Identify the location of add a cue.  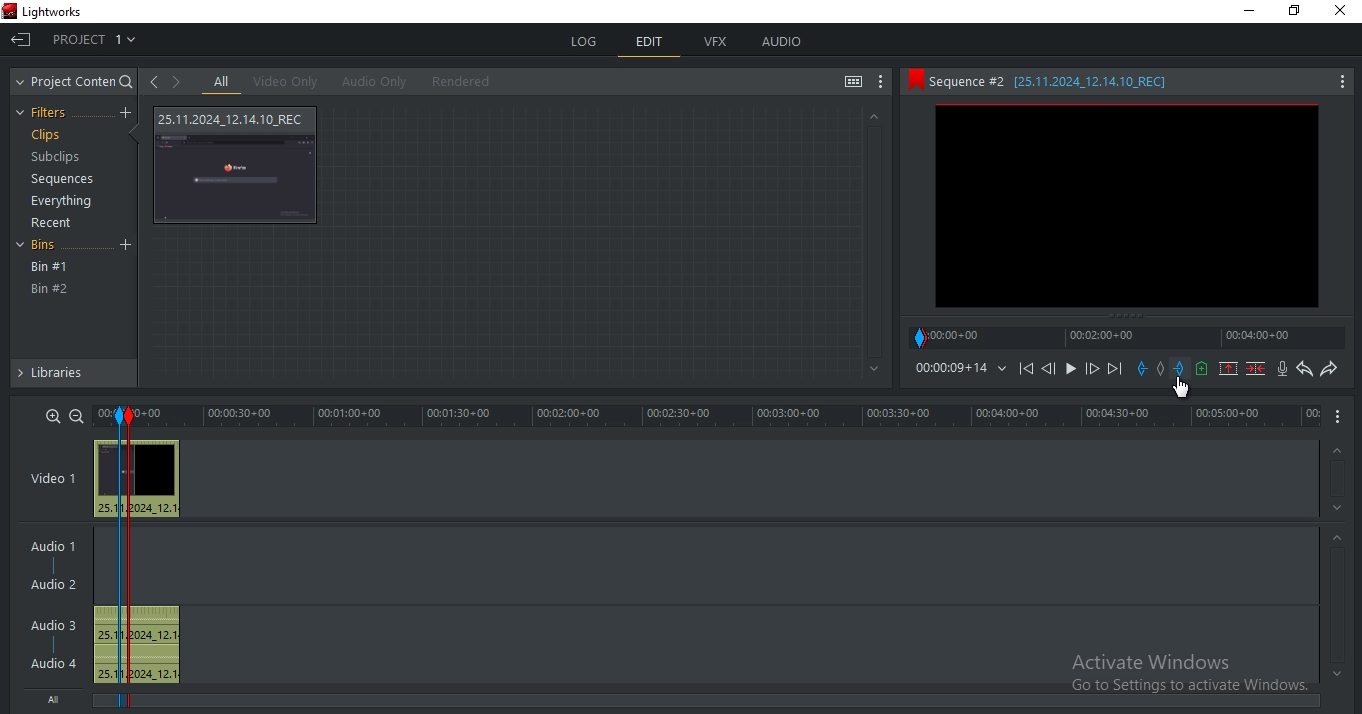
(1203, 369).